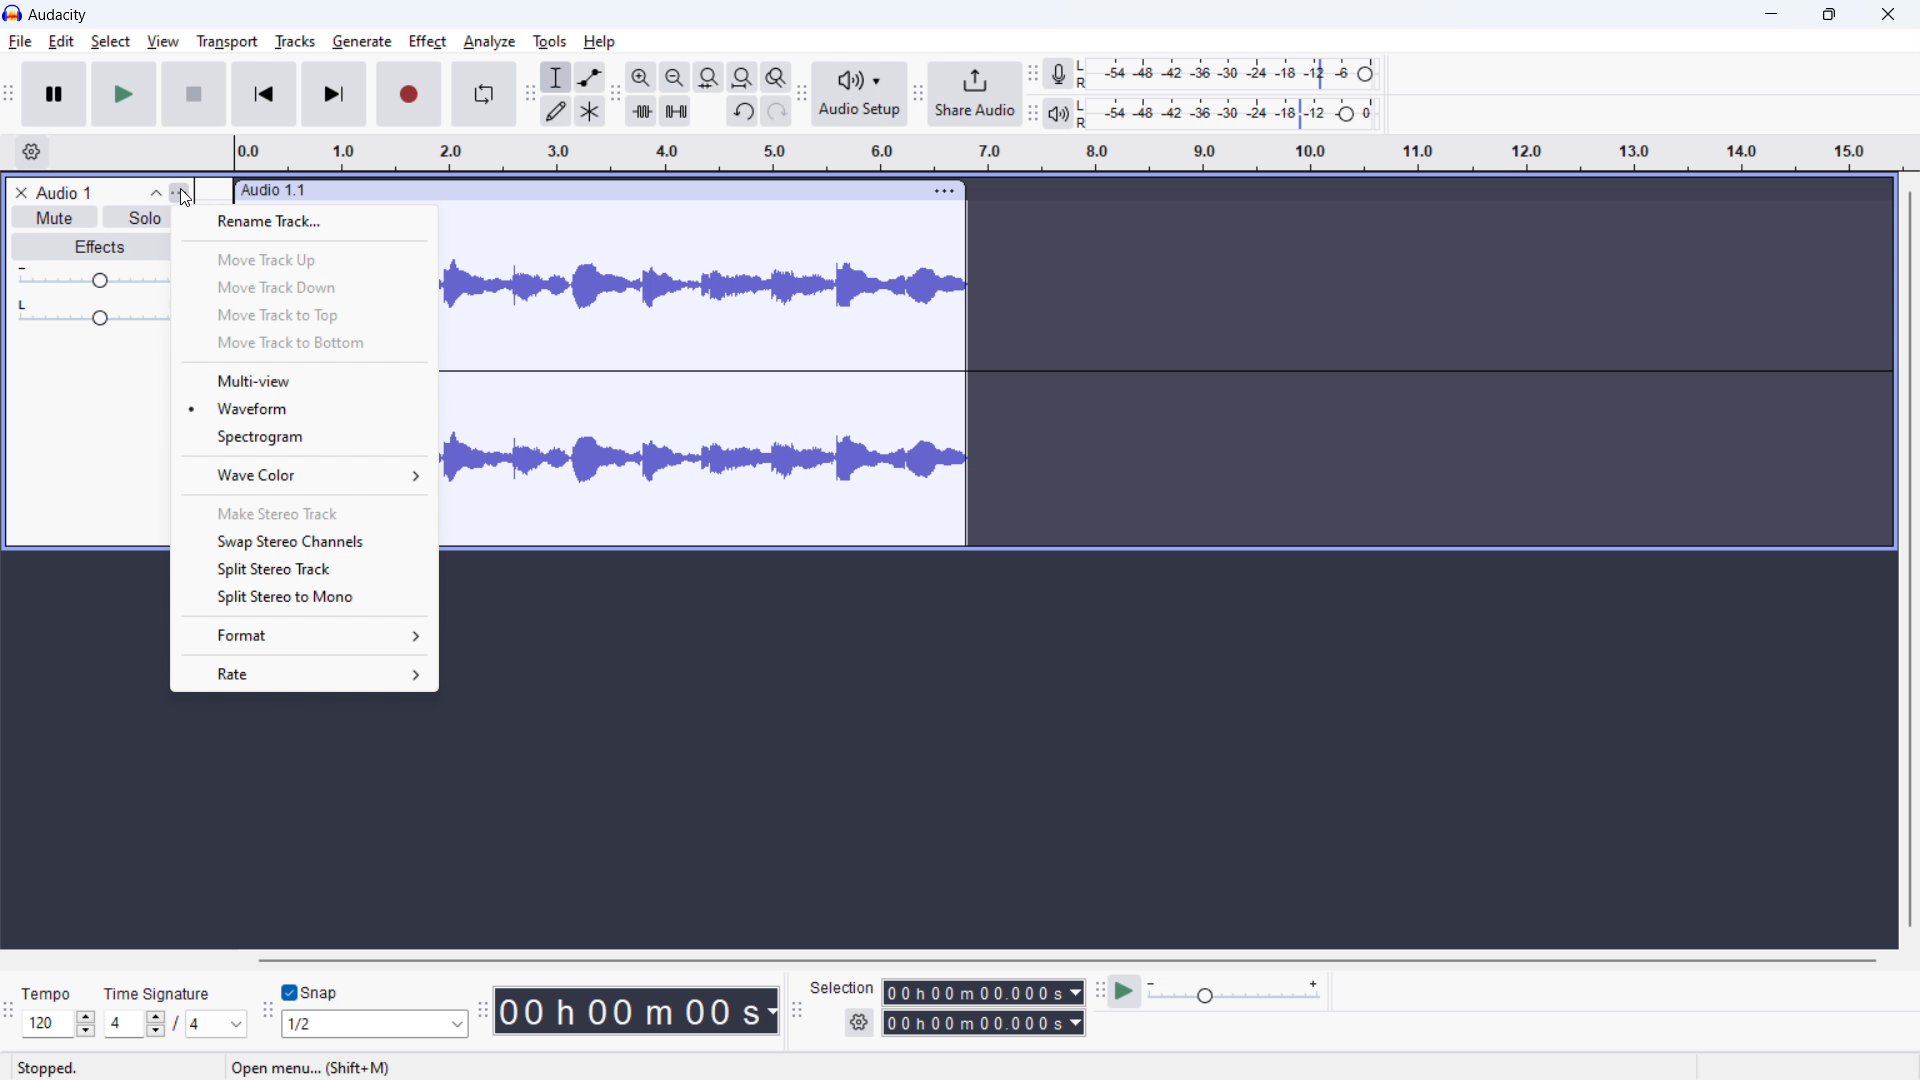  Describe the element at coordinates (796, 1011) in the screenshot. I see `selection toolbar` at that location.